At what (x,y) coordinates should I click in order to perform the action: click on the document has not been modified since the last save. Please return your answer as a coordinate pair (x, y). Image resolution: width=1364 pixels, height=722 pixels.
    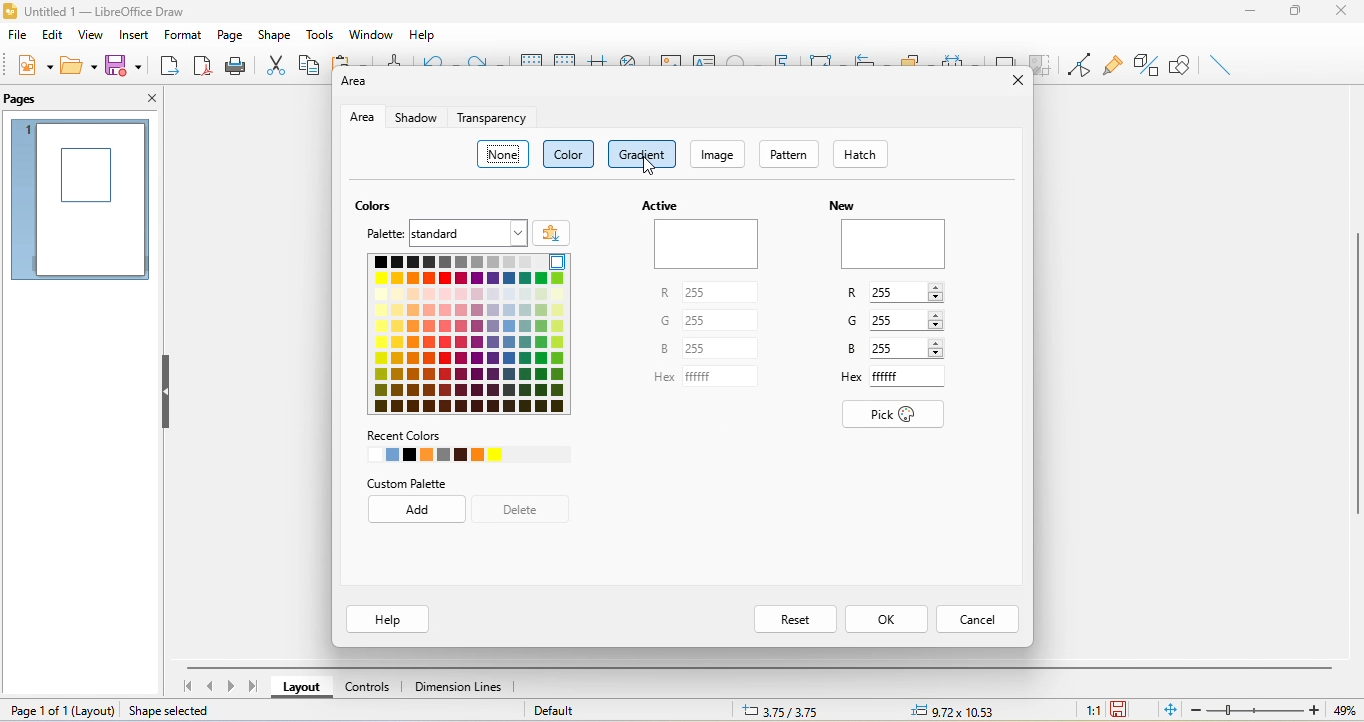
    Looking at the image, I should click on (1126, 710).